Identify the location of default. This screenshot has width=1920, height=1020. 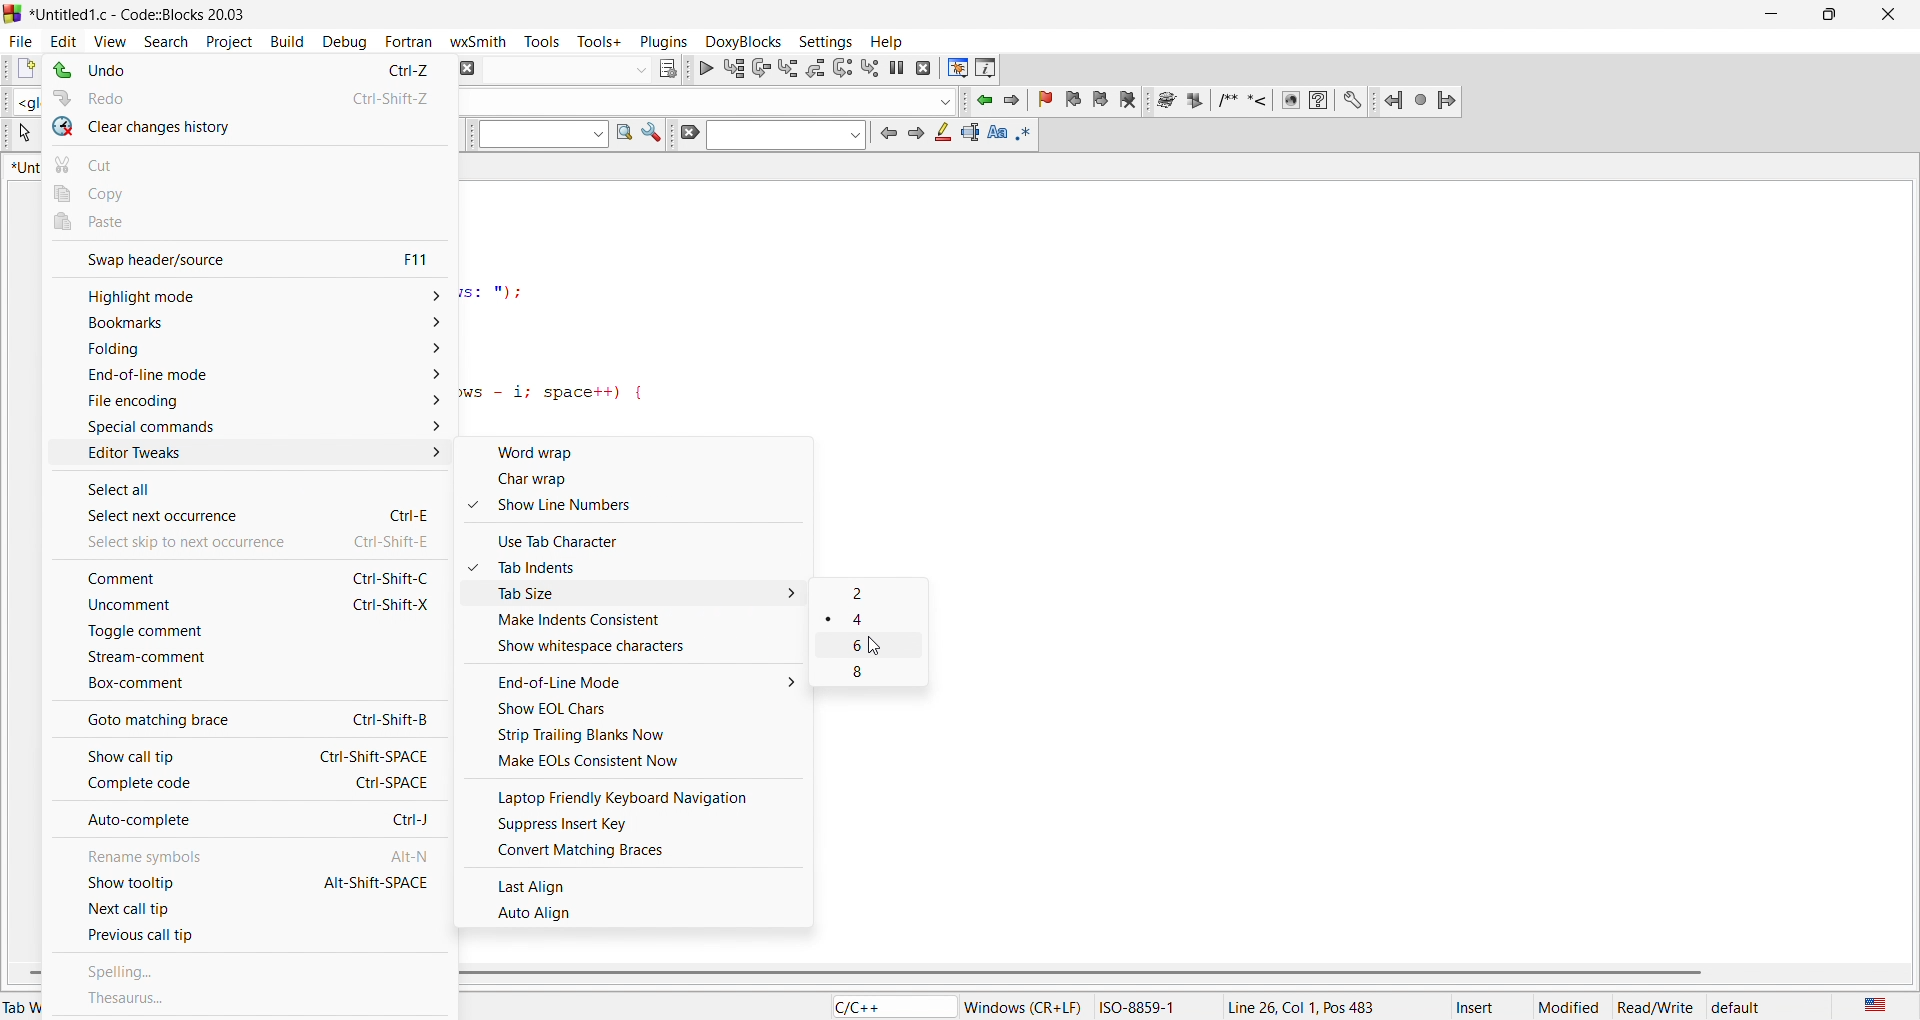
(1760, 1004).